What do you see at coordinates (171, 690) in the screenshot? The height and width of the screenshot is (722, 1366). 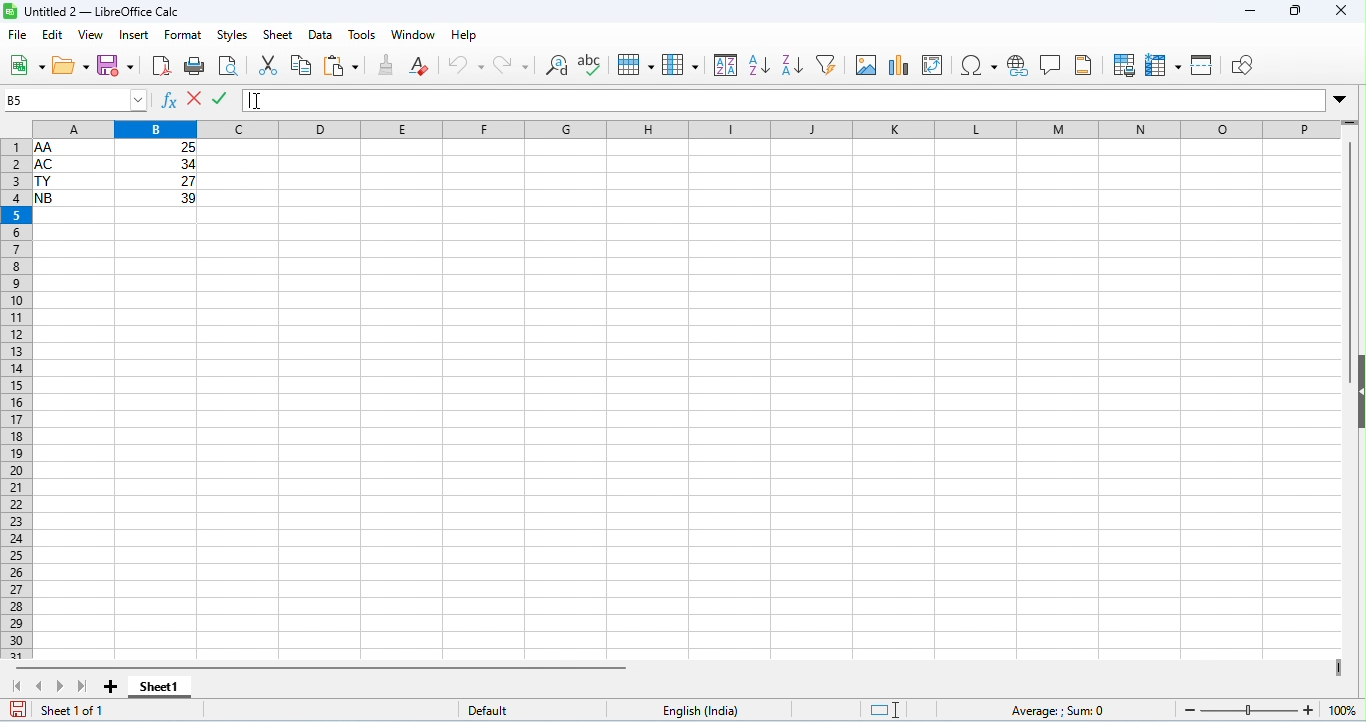 I see `sheet1` at bounding box center [171, 690].